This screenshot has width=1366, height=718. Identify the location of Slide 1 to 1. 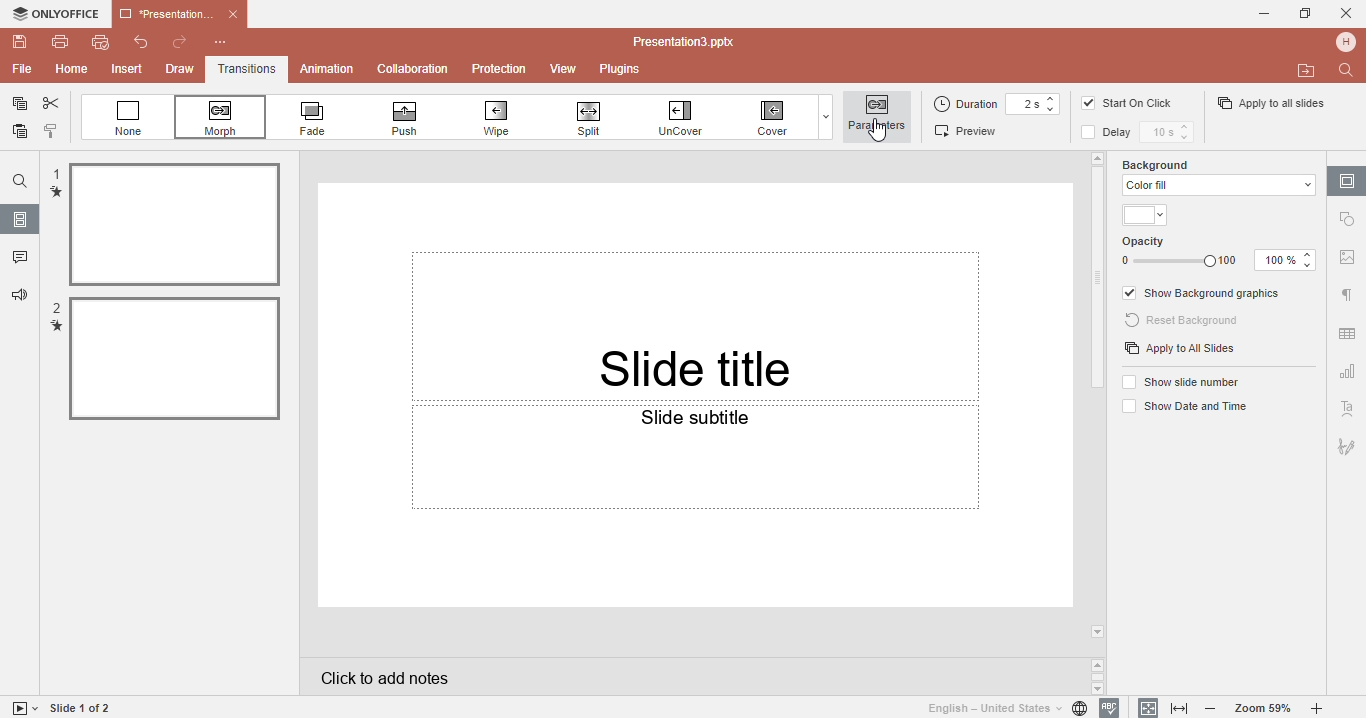
(82, 708).